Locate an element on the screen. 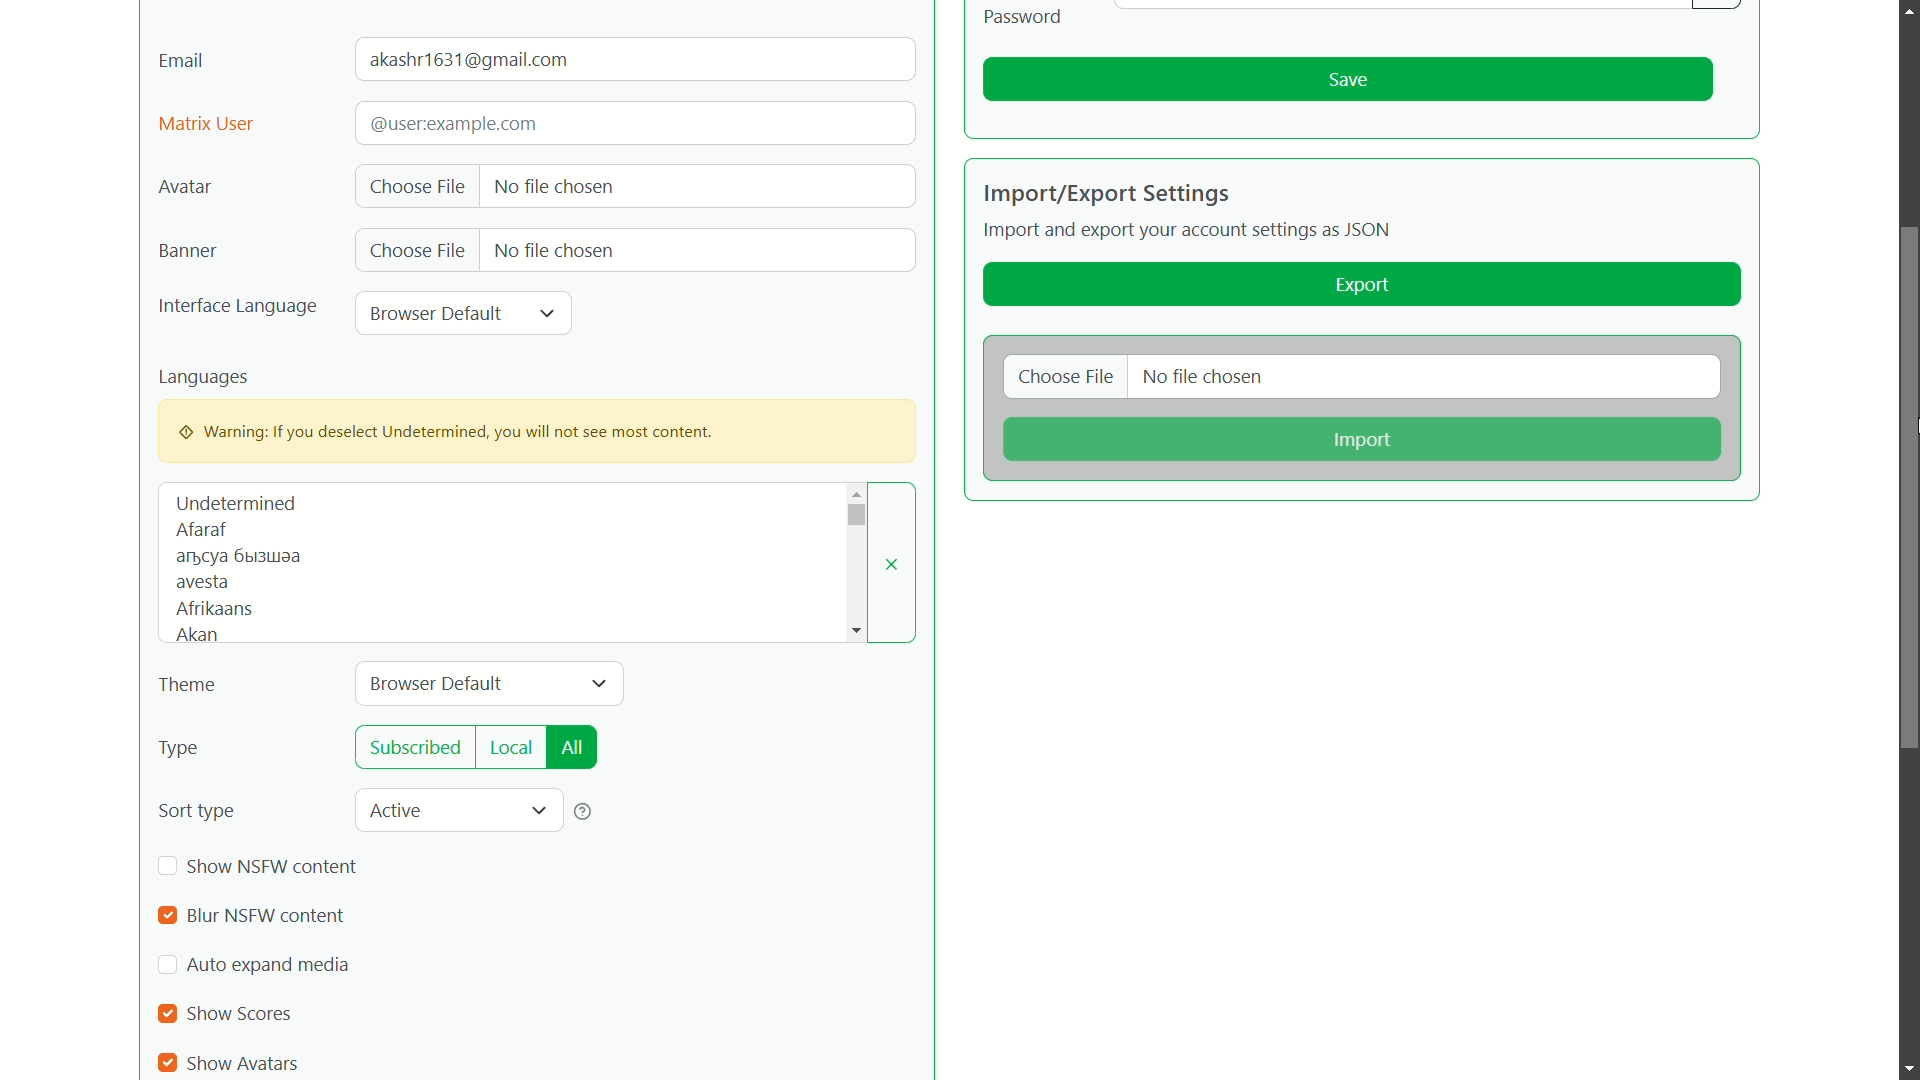 This screenshot has width=1920, height=1080. export is located at coordinates (1363, 286).